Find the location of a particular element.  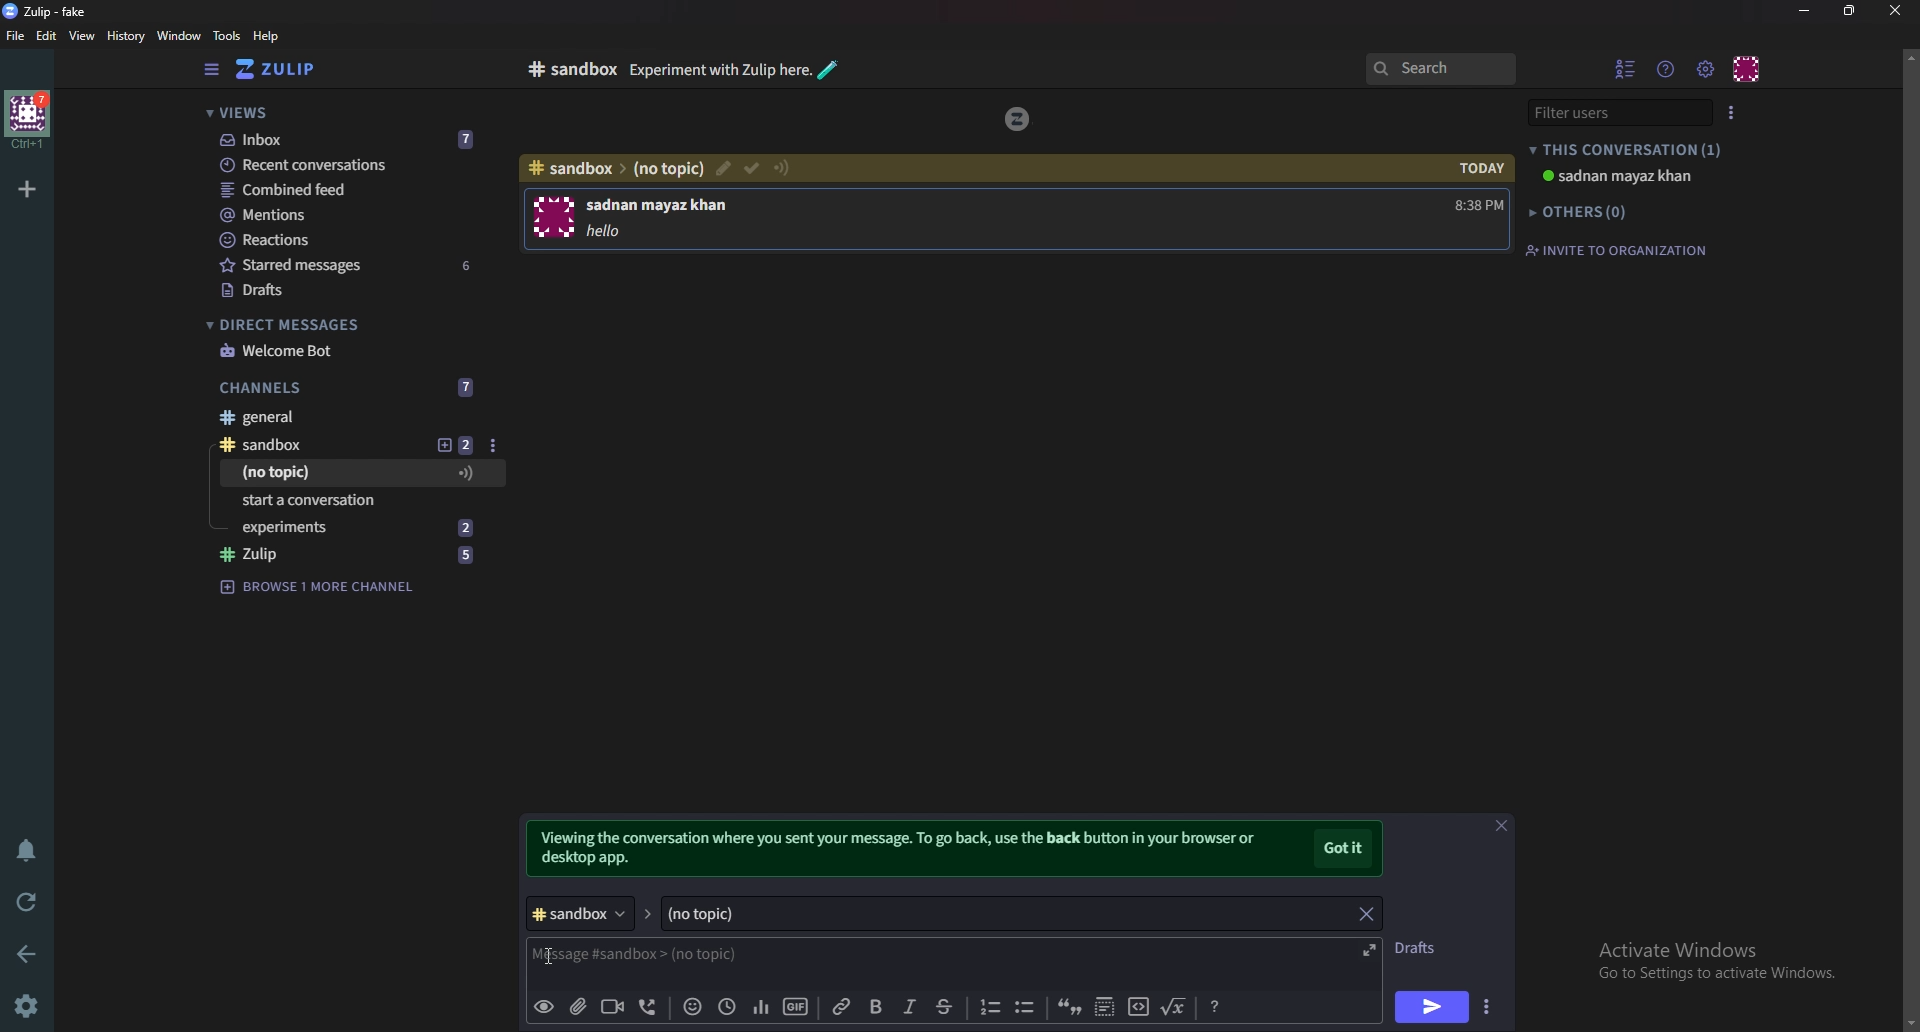

hello is located at coordinates (625, 229).